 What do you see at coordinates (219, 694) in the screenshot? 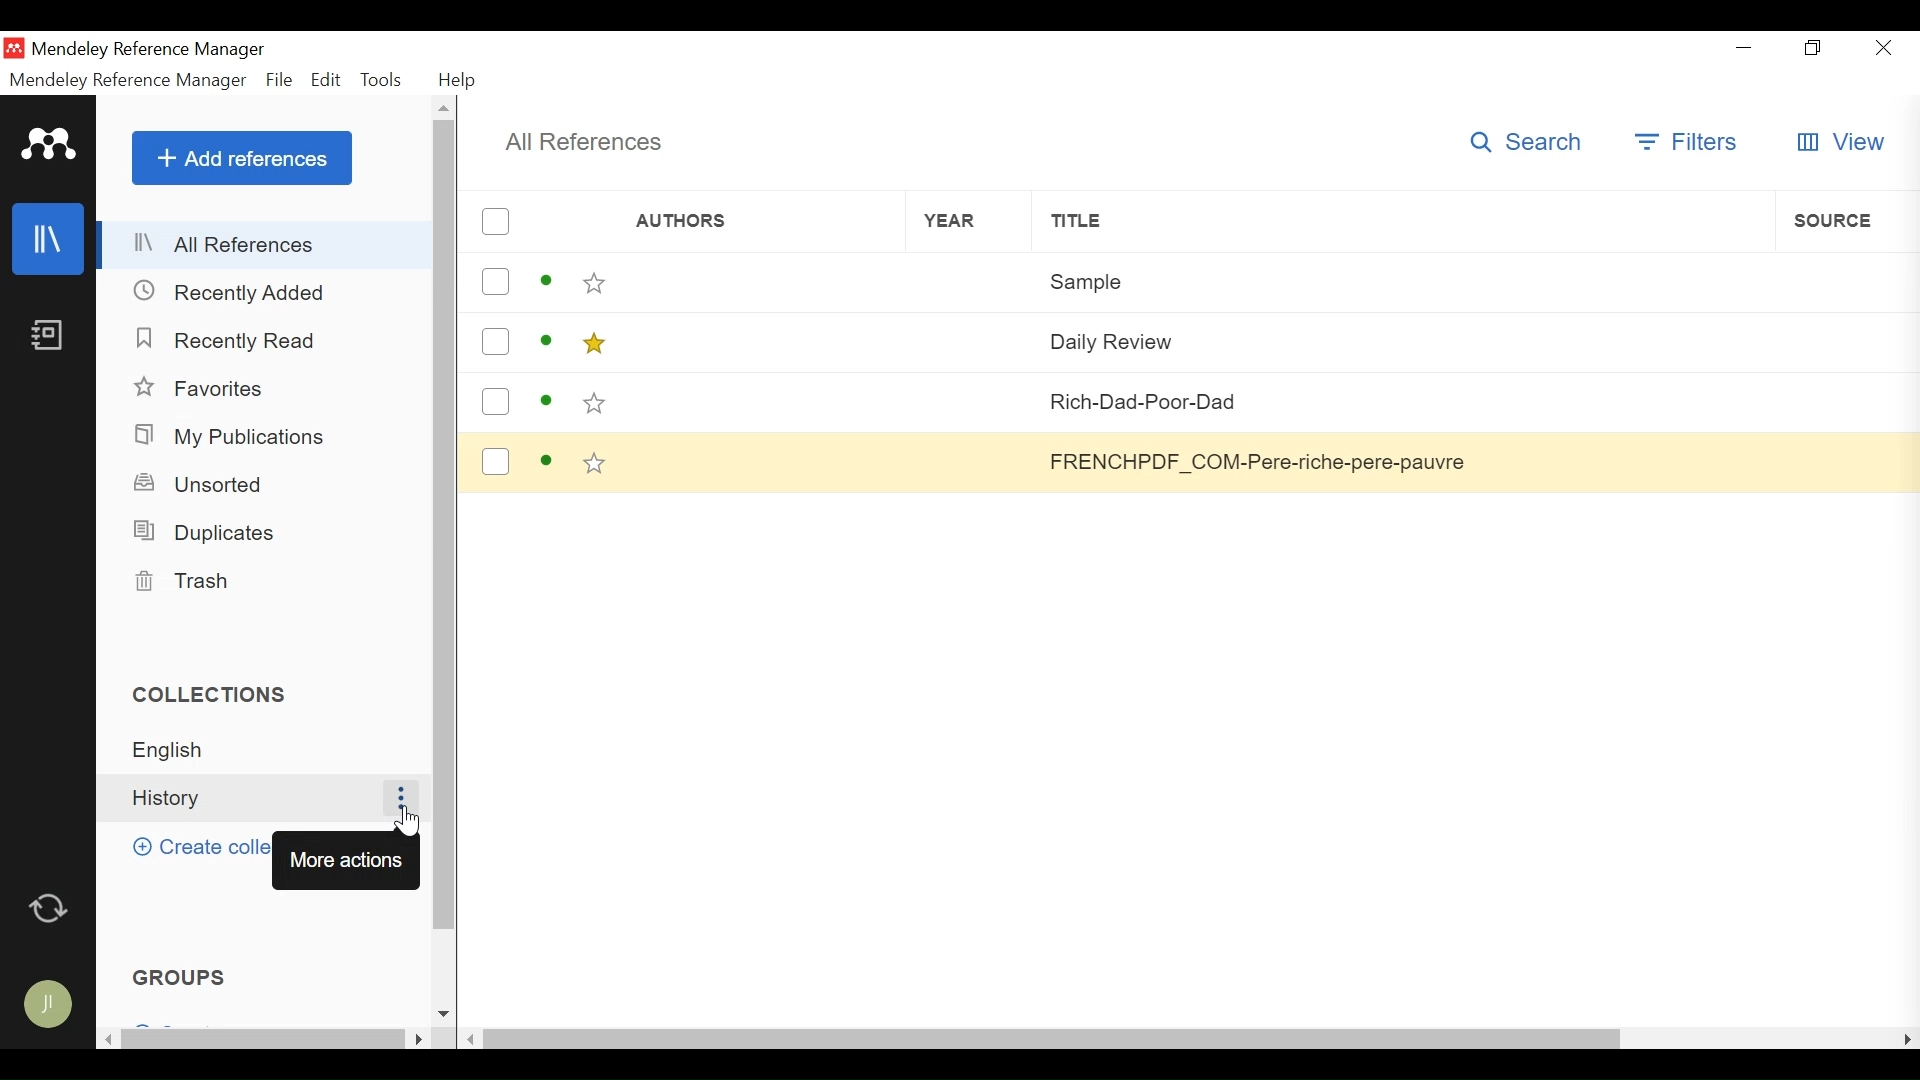
I see `Collections` at bounding box center [219, 694].